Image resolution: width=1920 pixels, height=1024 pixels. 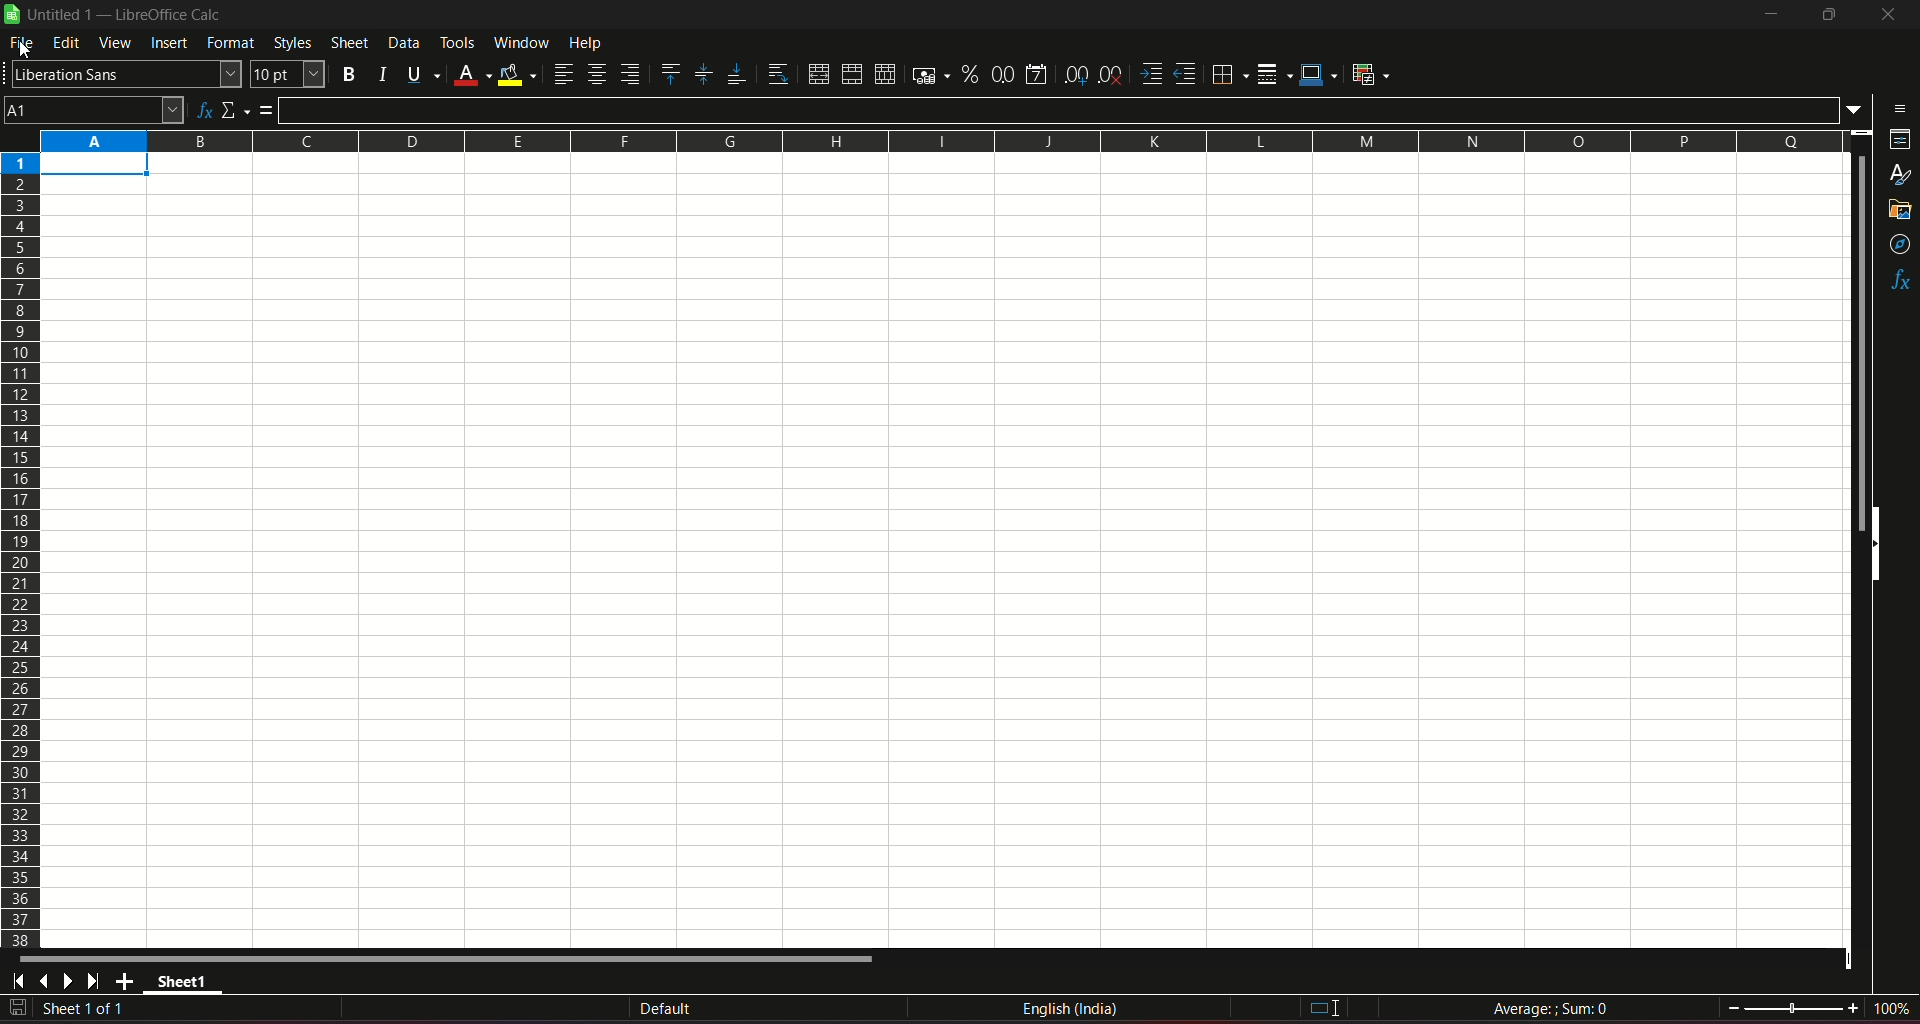 I want to click on Font color, so click(x=470, y=72).